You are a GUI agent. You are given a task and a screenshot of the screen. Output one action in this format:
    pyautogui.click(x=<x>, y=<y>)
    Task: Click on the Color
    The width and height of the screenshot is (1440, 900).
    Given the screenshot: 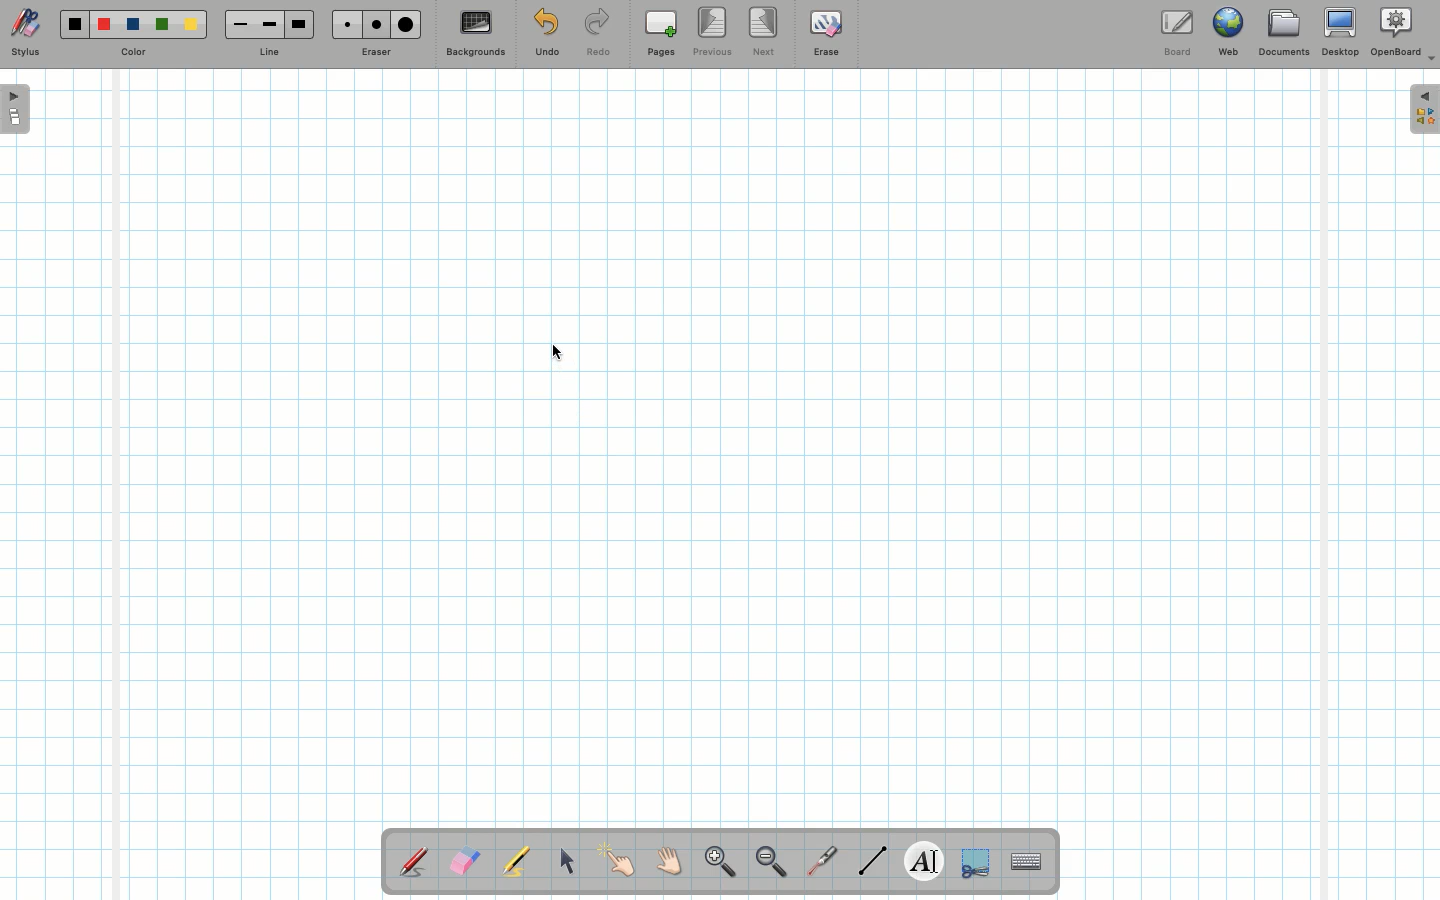 What is the action you would take?
    pyautogui.click(x=131, y=53)
    